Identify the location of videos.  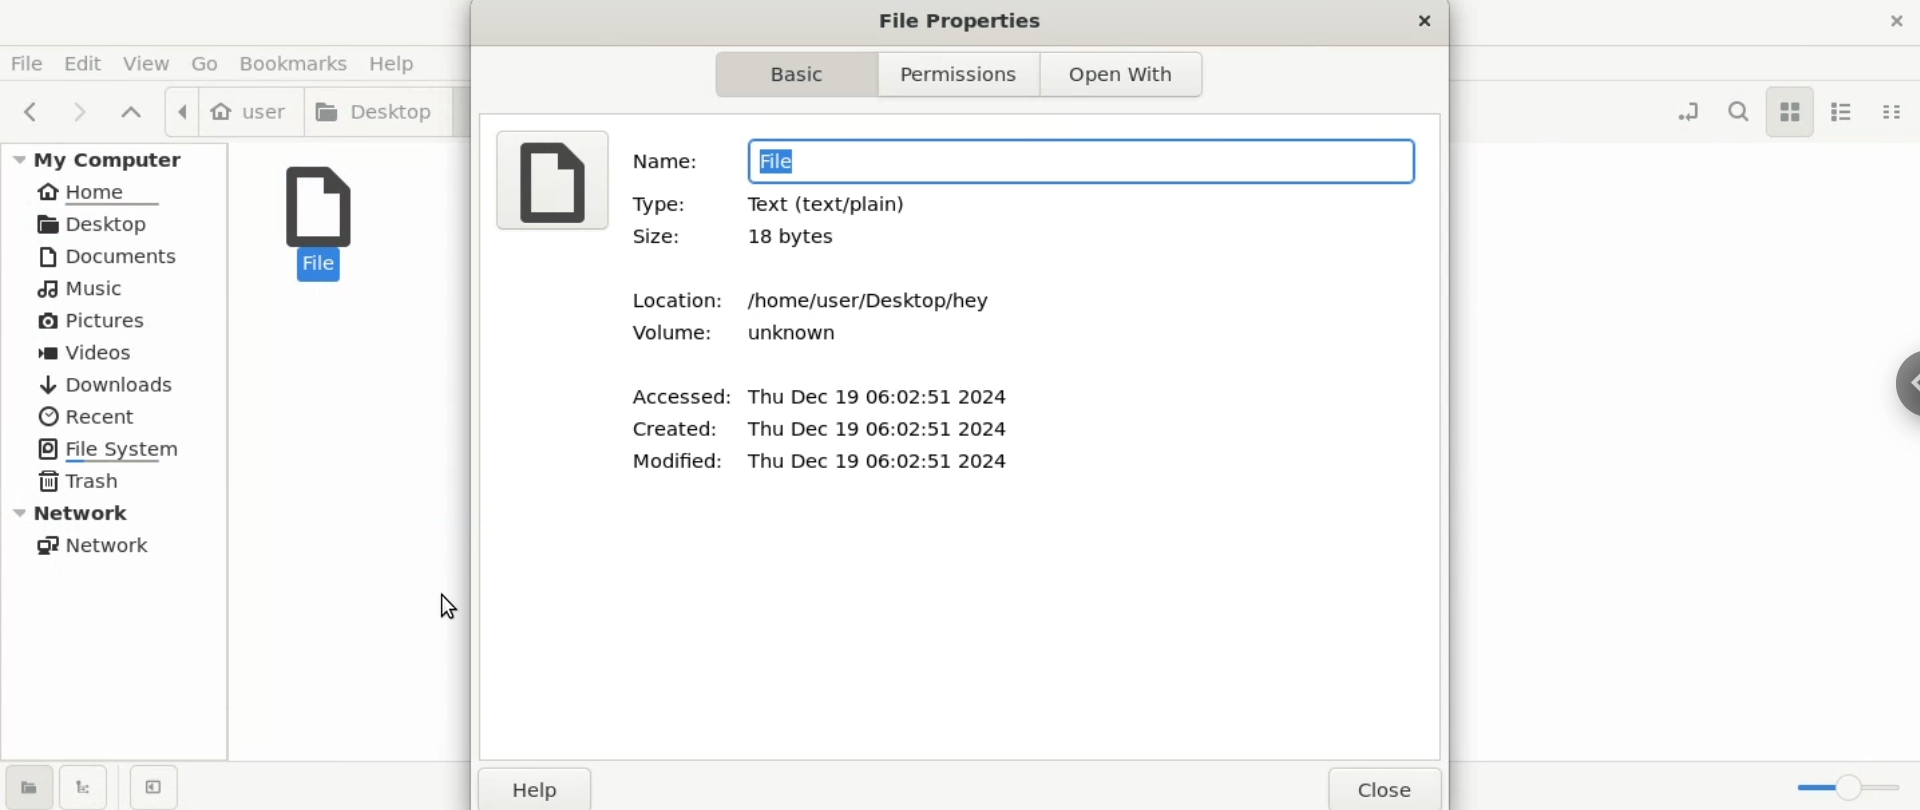
(114, 352).